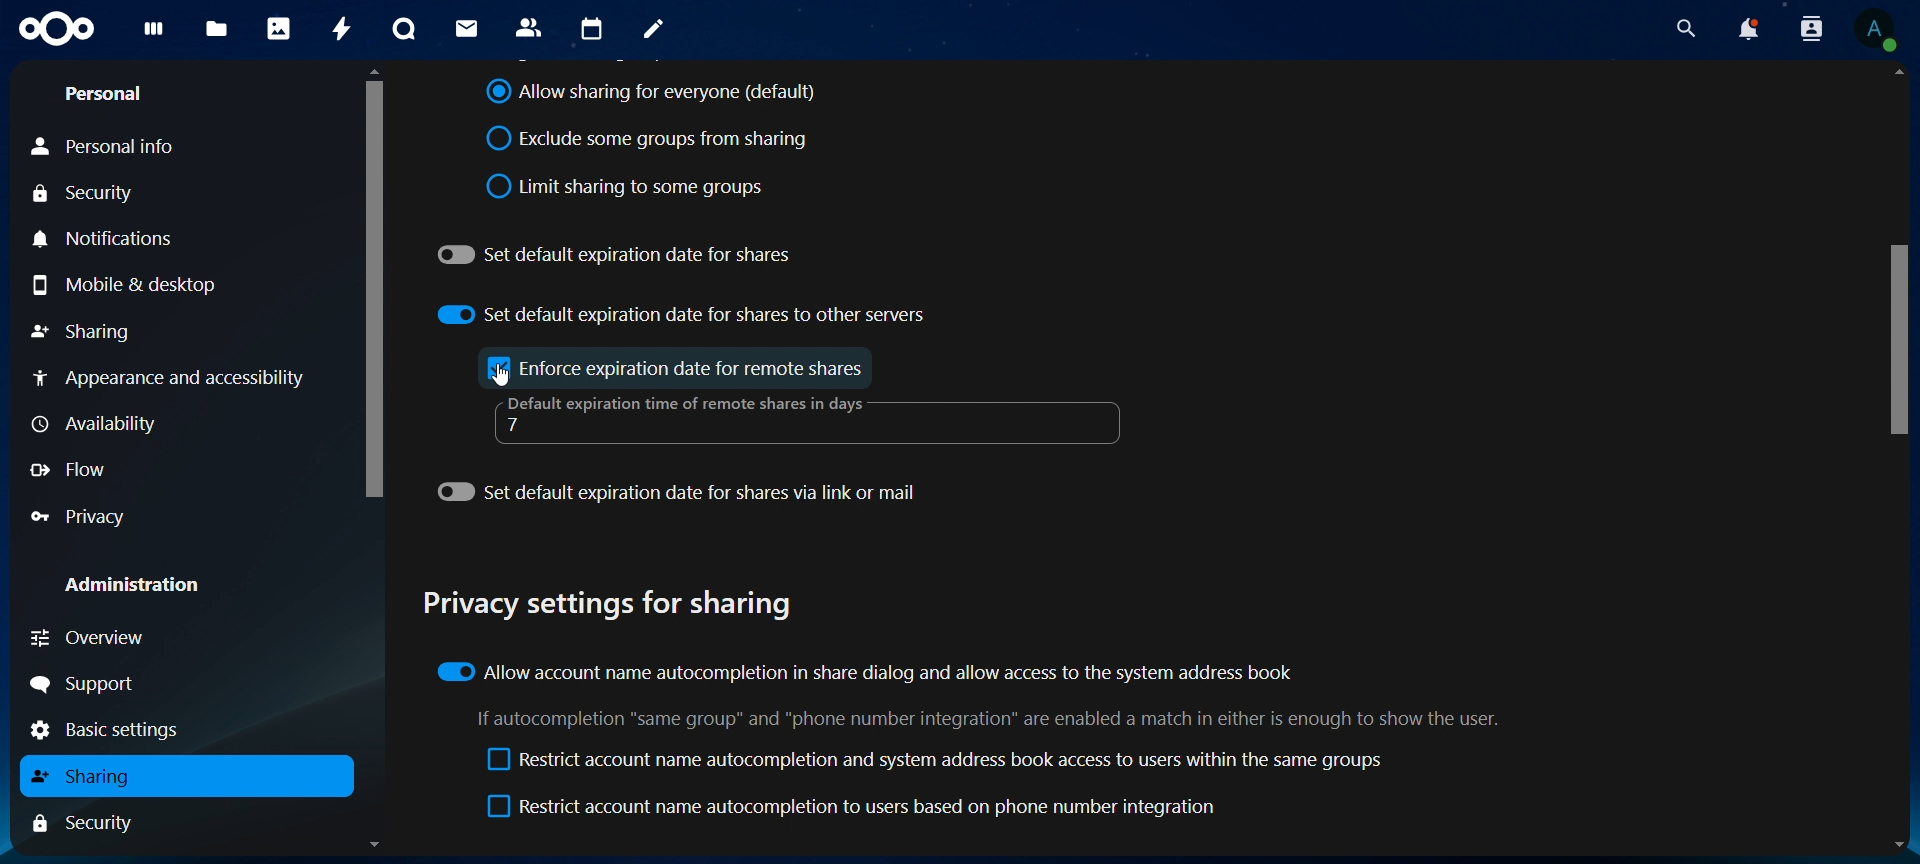 This screenshot has height=864, width=1920. I want to click on talk, so click(403, 27).